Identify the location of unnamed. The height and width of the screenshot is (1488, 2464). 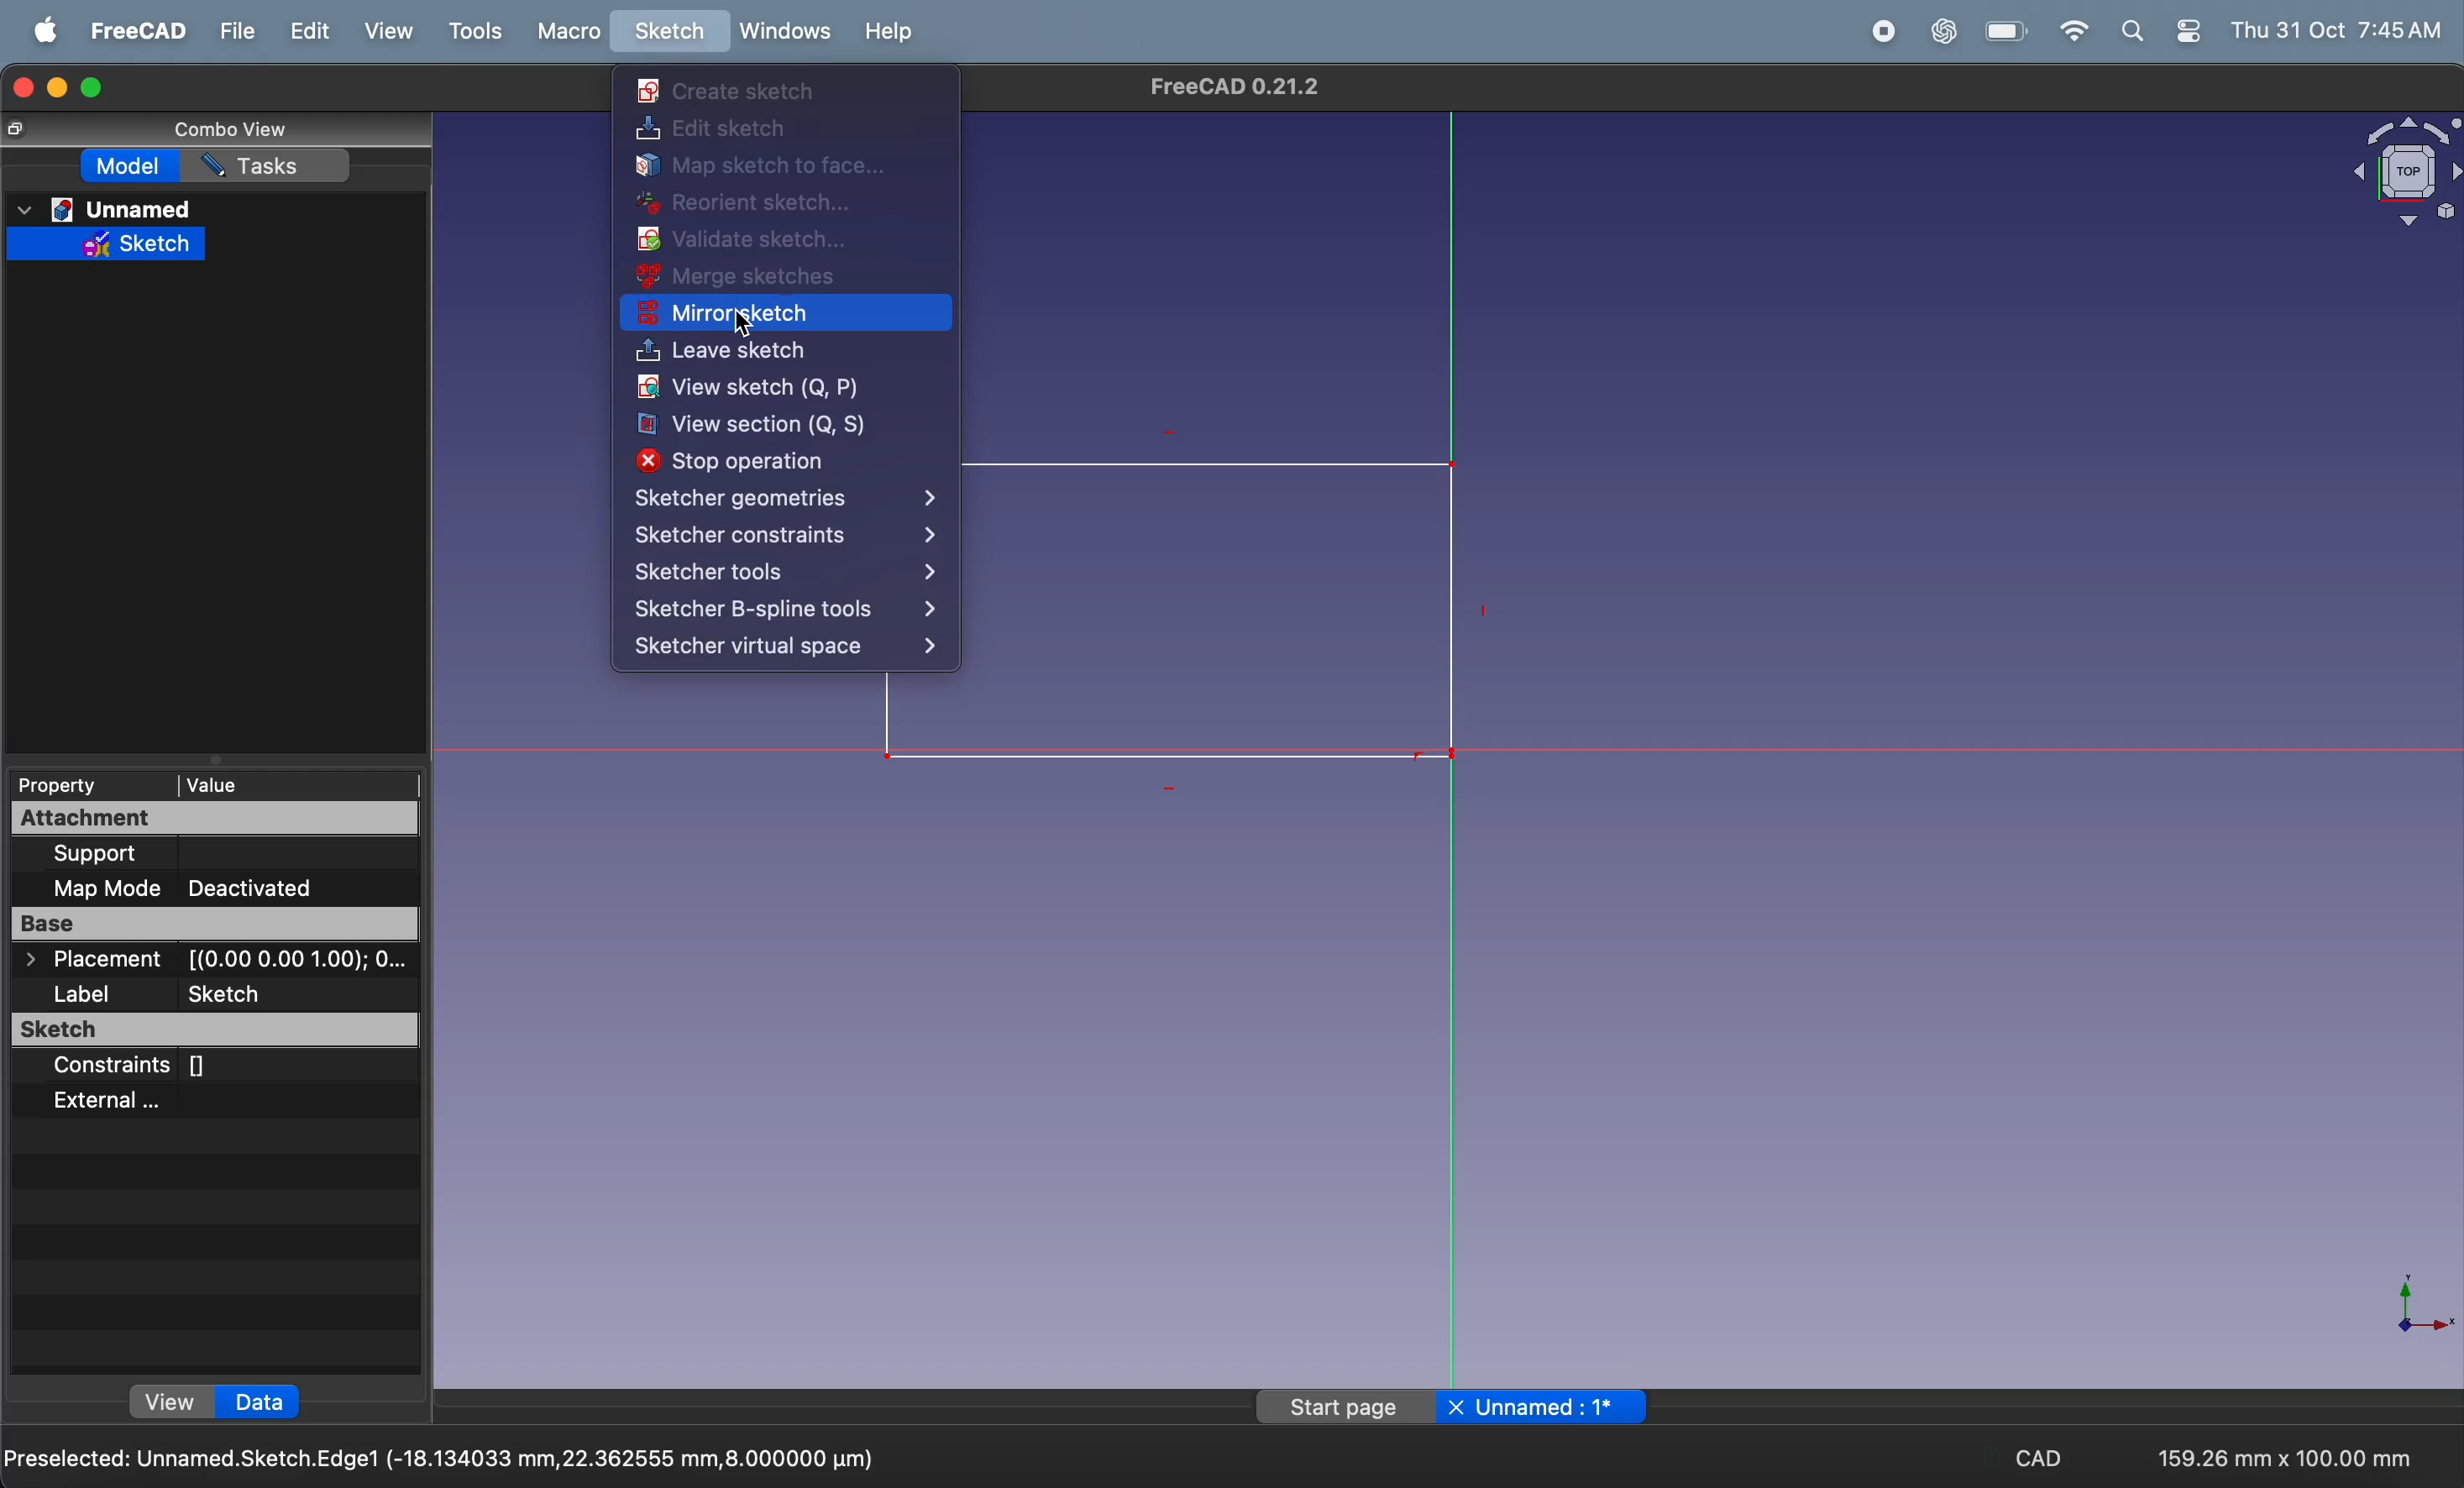
(1544, 1408).